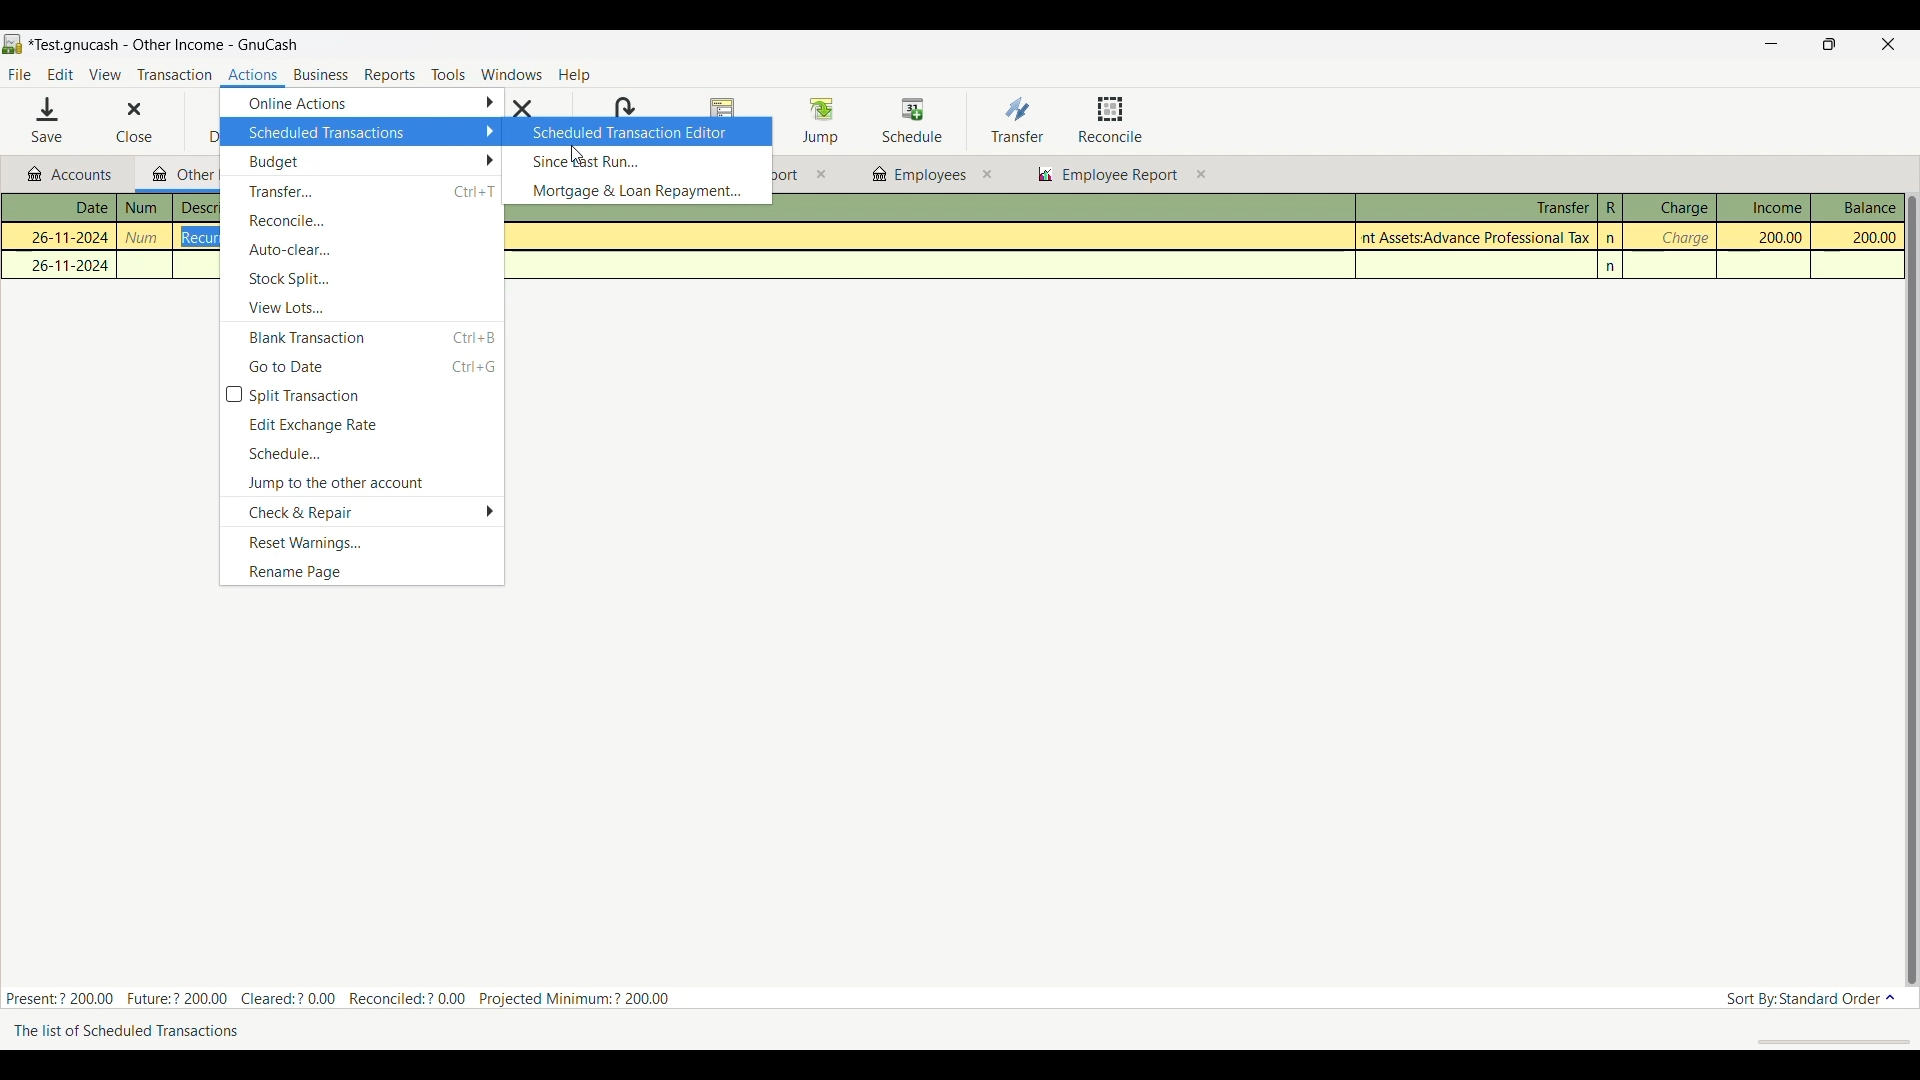 Image resolution: width=1920 pixels, height=1080 pixels. What do you see at coordinates (362, 453) in the screenshot?
I see `Schedule` at bounding box center [362, 453].